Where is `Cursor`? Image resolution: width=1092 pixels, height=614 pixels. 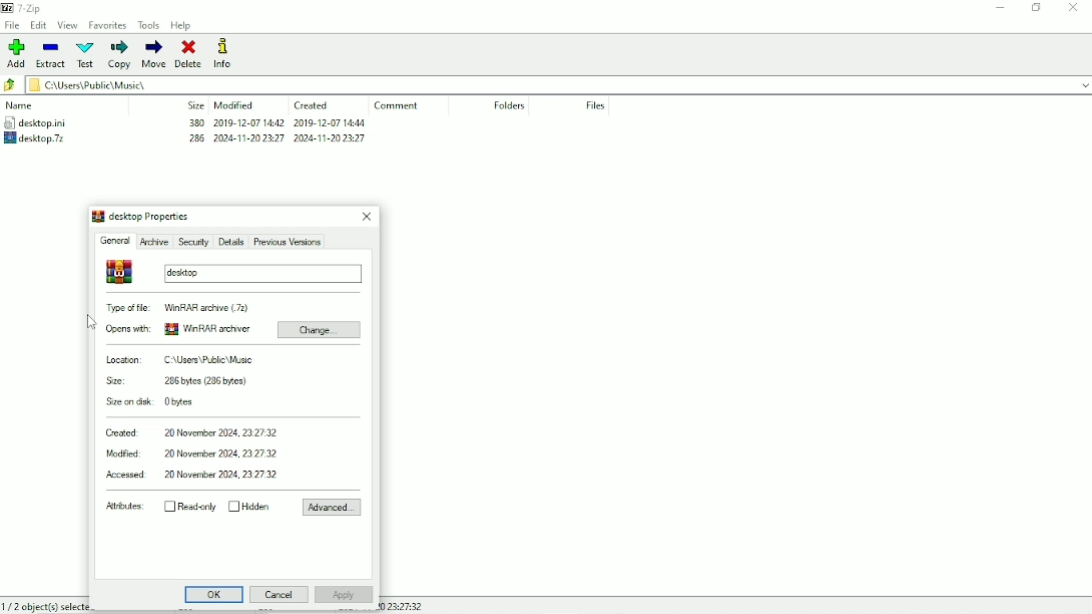 Cursor is located at coordinates (91, 322).